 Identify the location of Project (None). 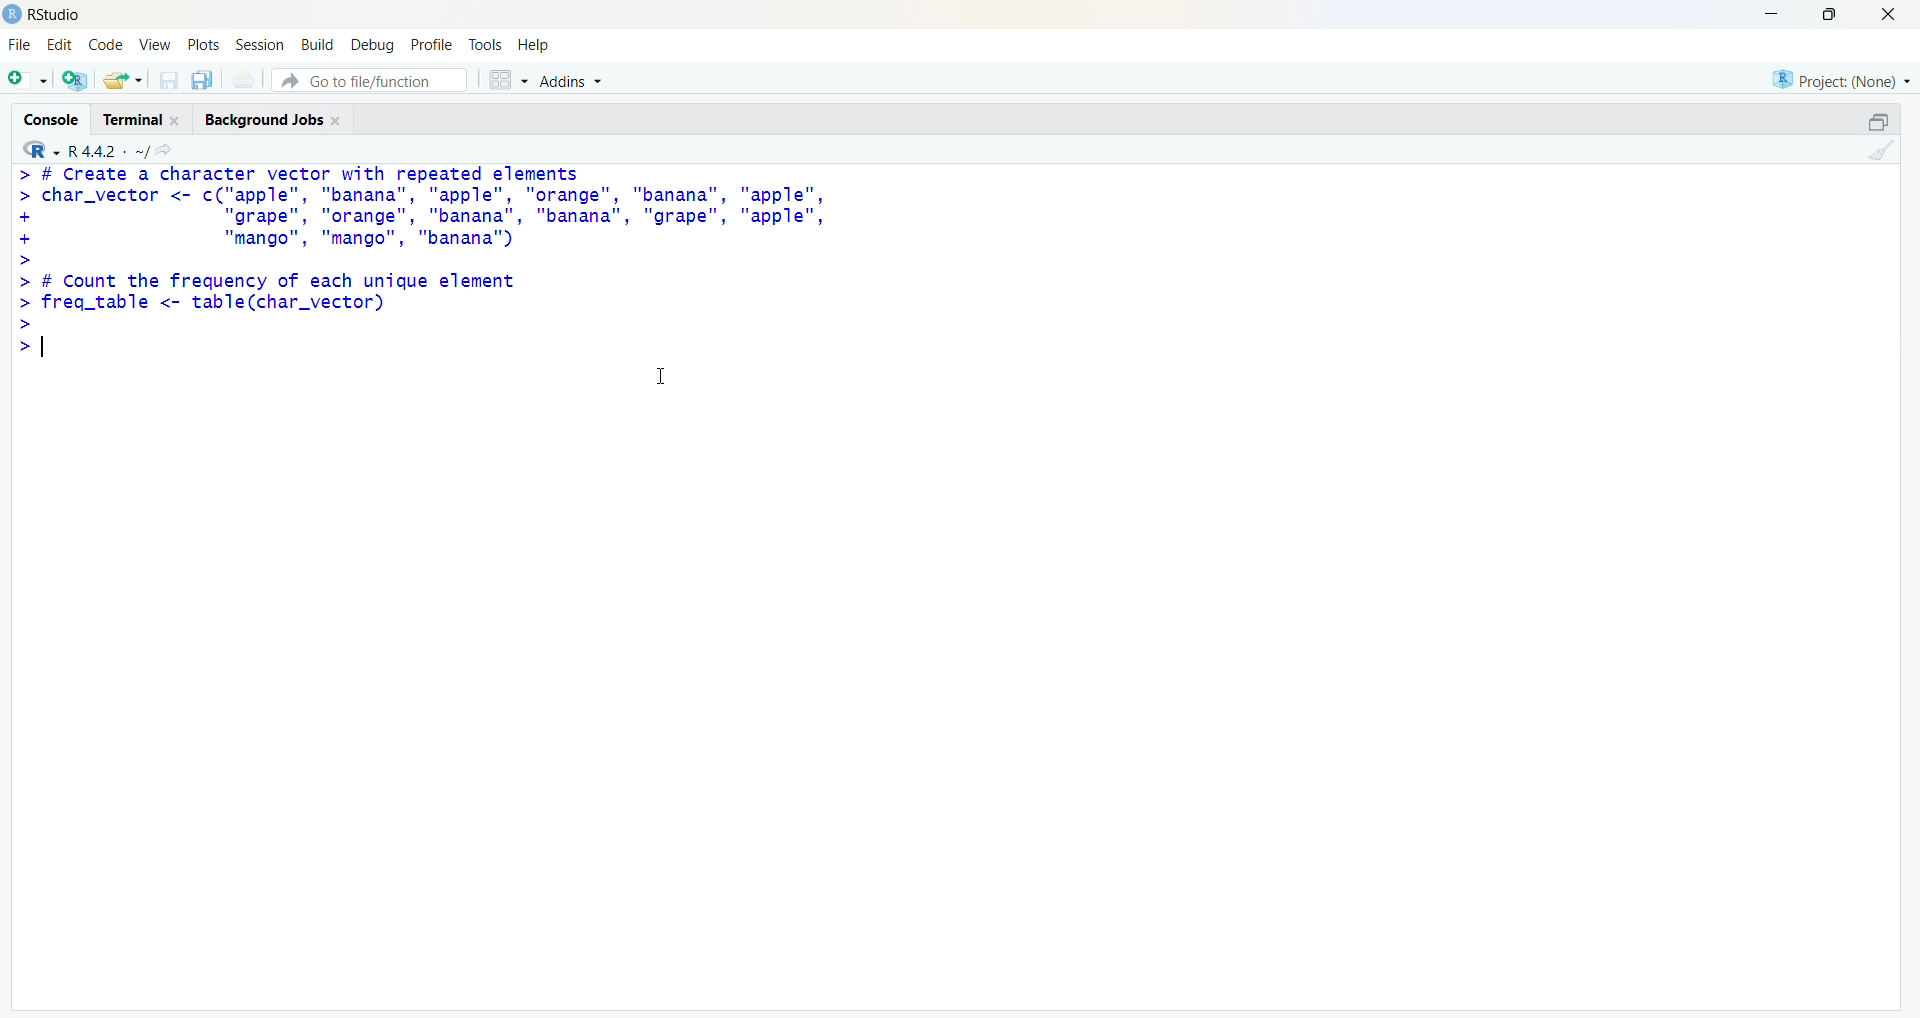
(1836, 76).